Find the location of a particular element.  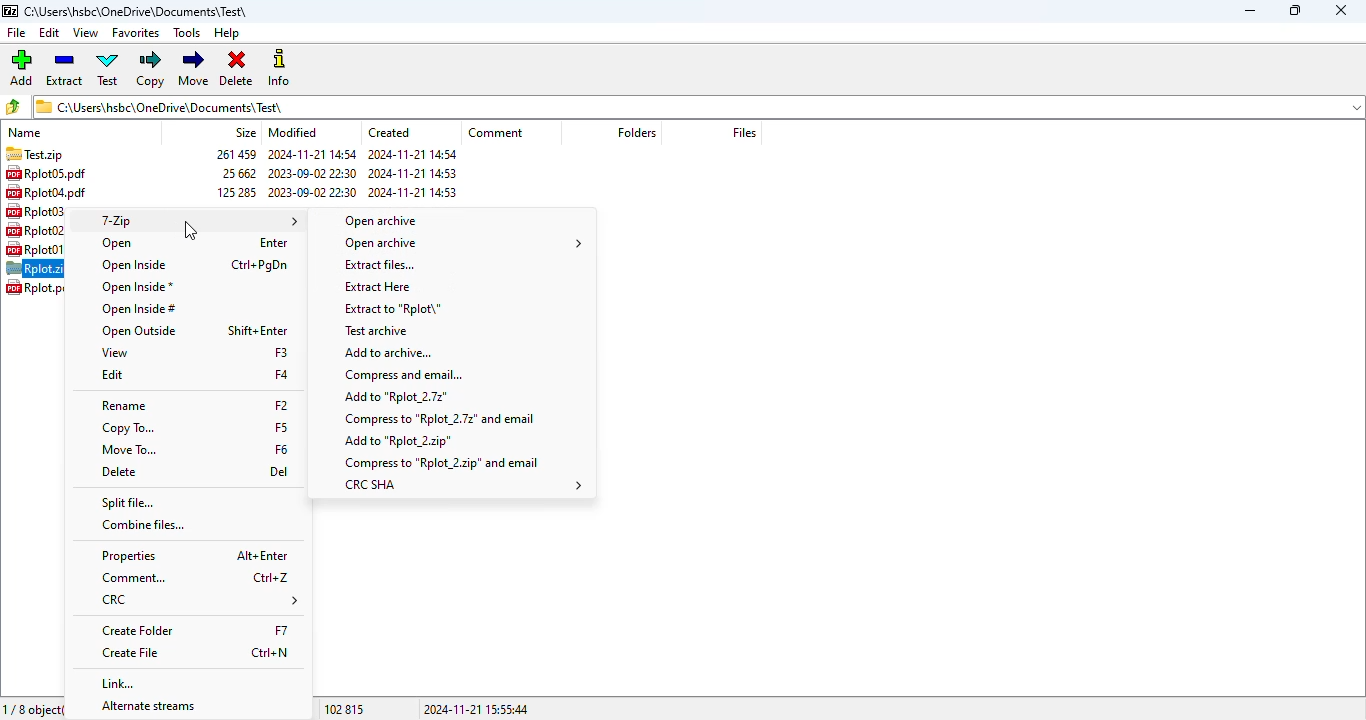

Rplot01.pdf is located at coordinates (45, 249).